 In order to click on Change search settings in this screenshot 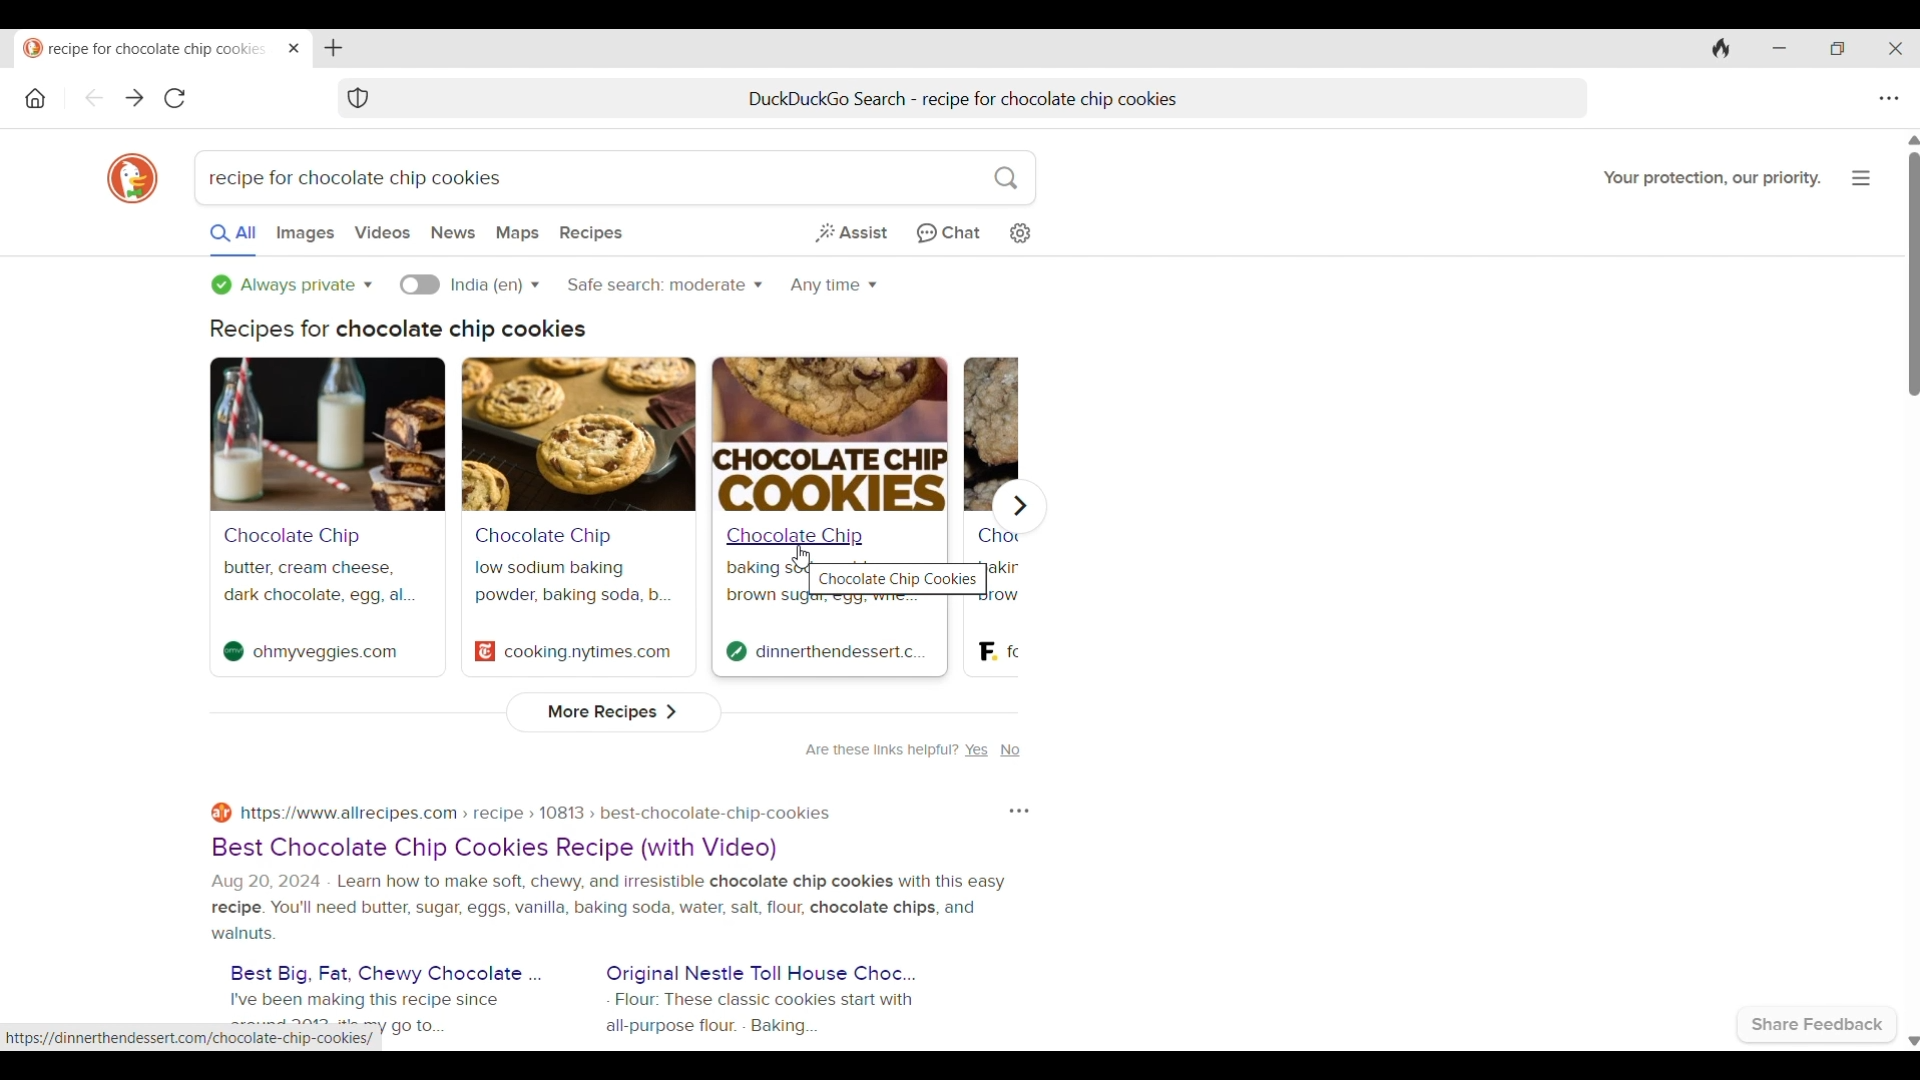, I will do `click(1020, 234)`.